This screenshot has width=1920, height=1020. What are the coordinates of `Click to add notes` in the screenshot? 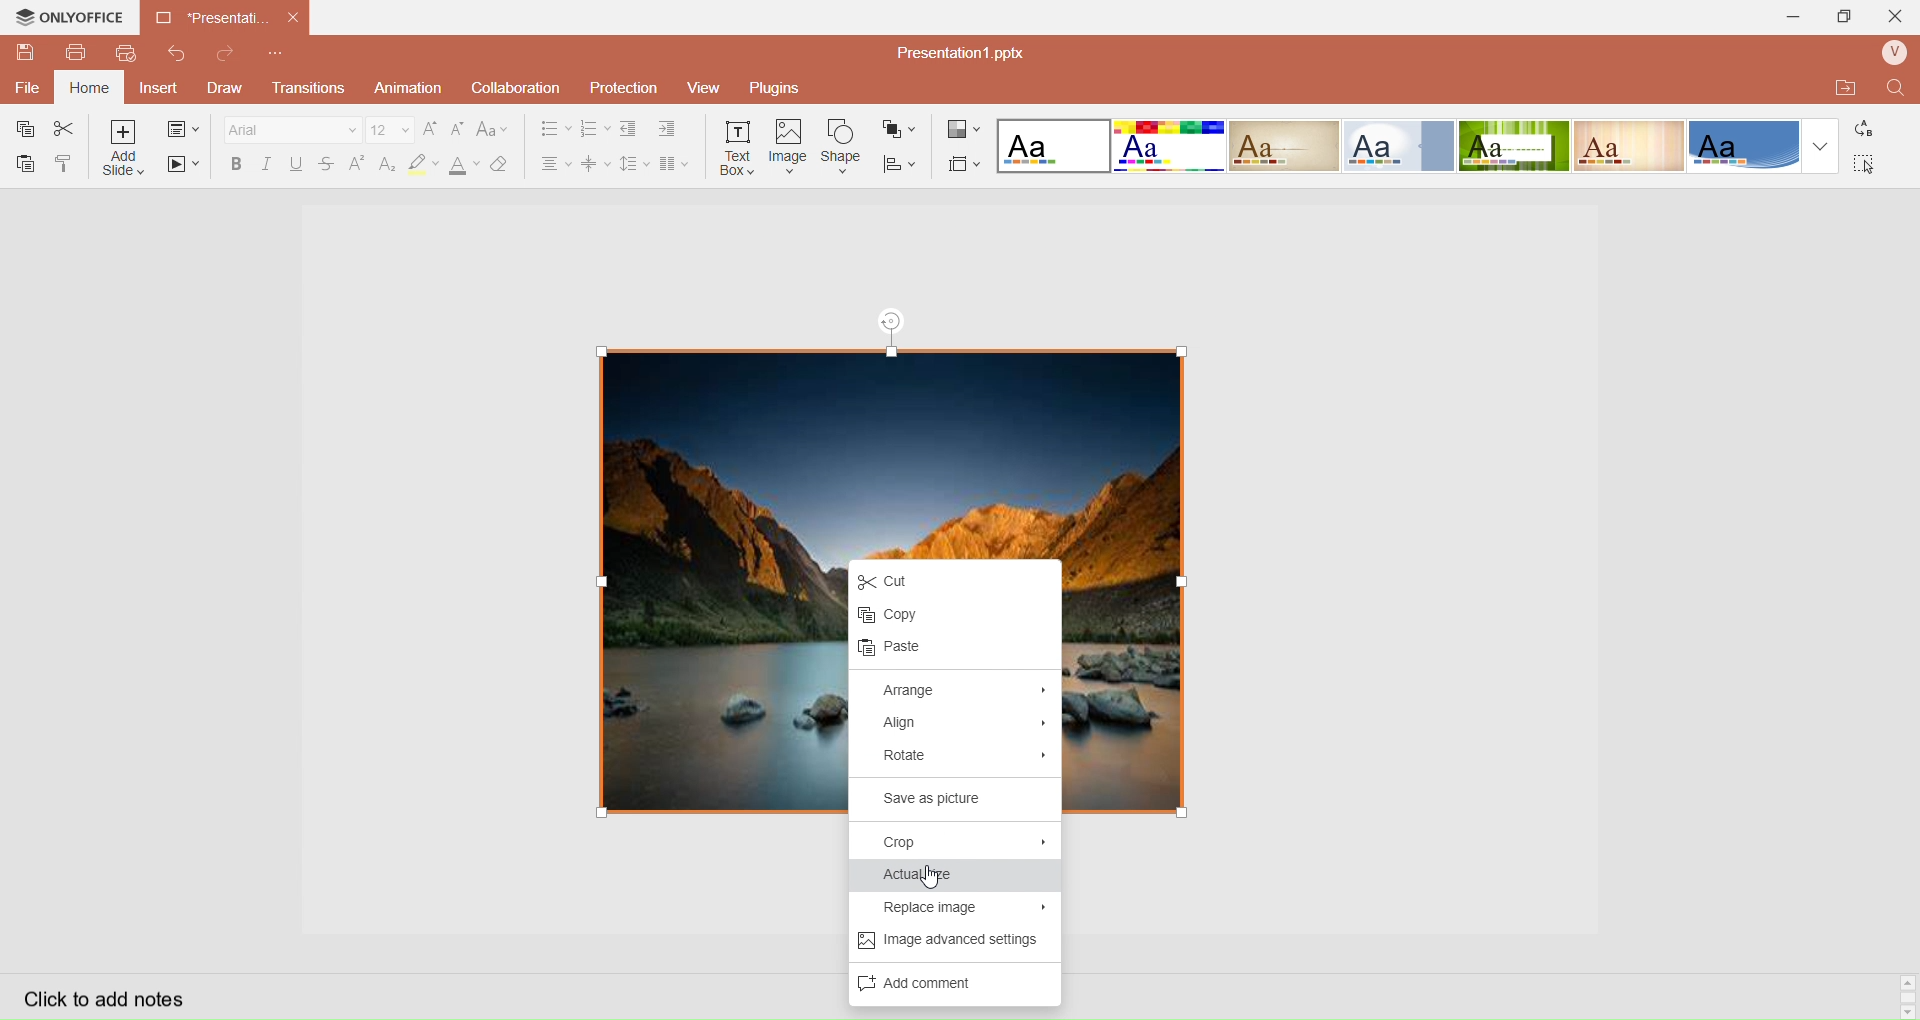 It's located at (111, 997).